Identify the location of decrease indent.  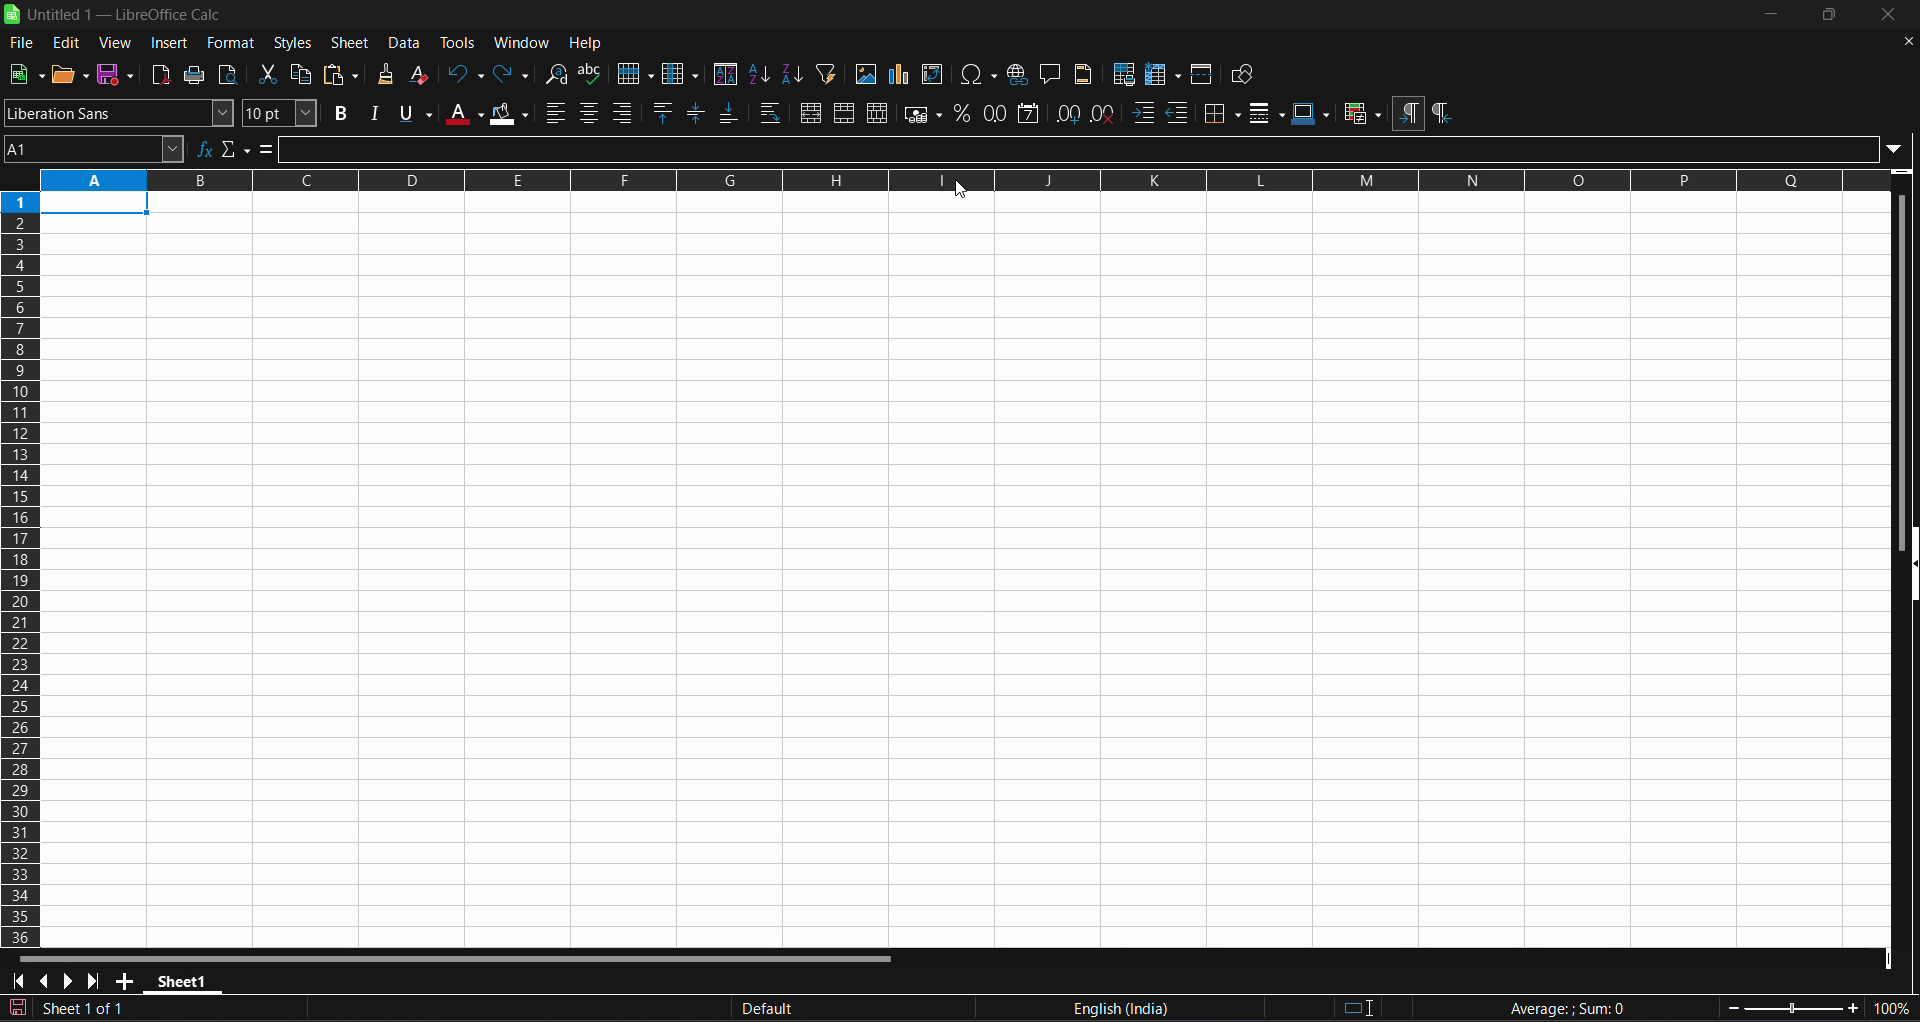
(1179, 112).